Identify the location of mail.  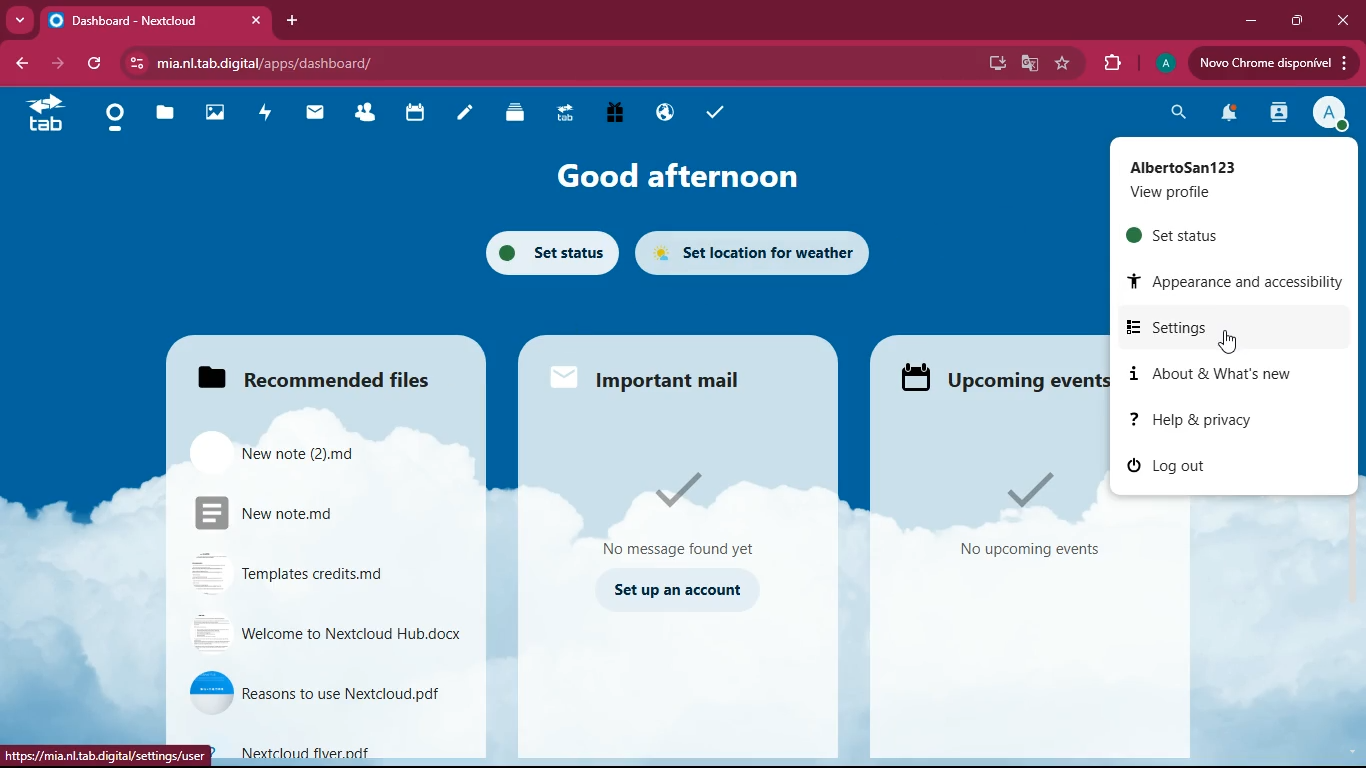
(311, 116).